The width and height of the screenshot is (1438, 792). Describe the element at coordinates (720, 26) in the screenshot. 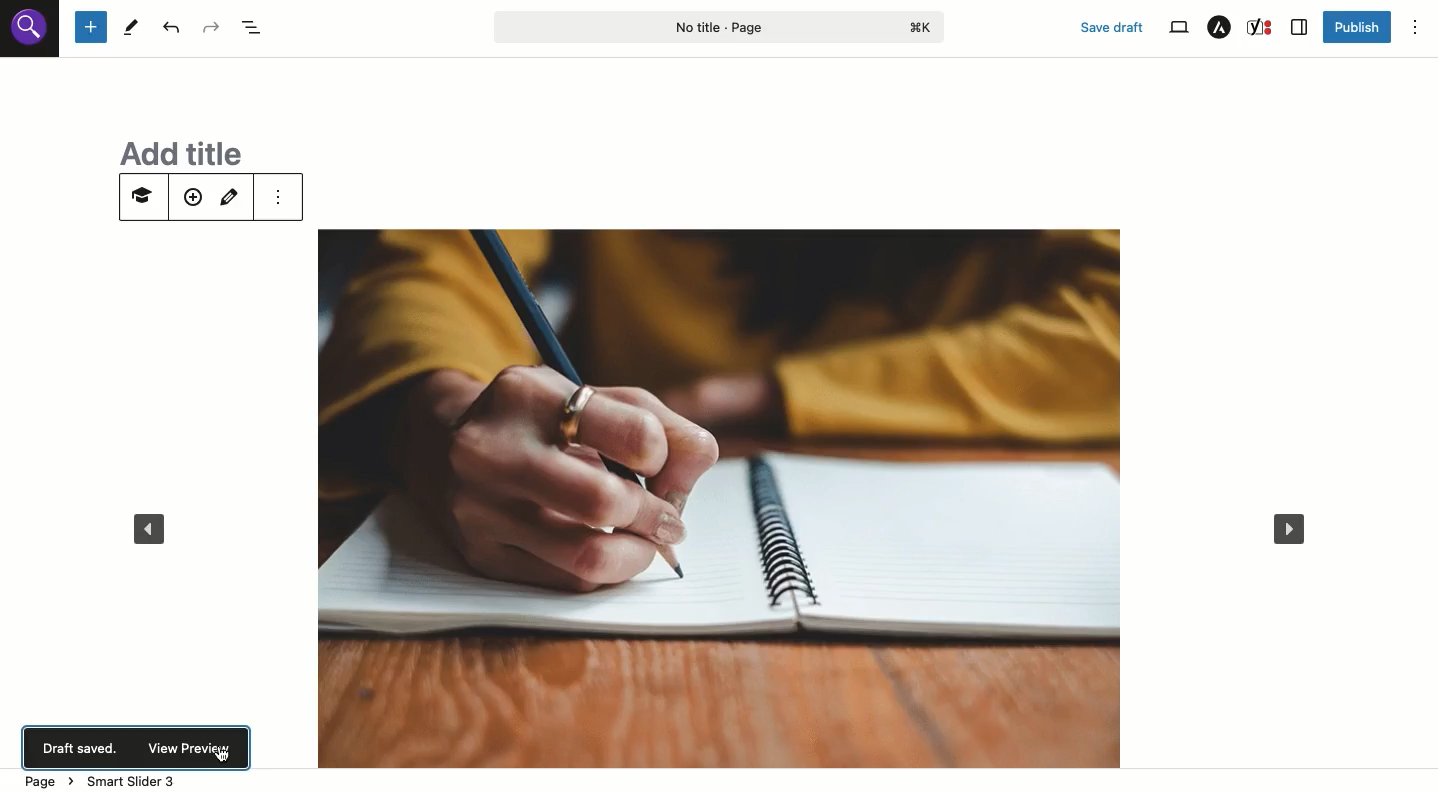

I see `Page` at that location.